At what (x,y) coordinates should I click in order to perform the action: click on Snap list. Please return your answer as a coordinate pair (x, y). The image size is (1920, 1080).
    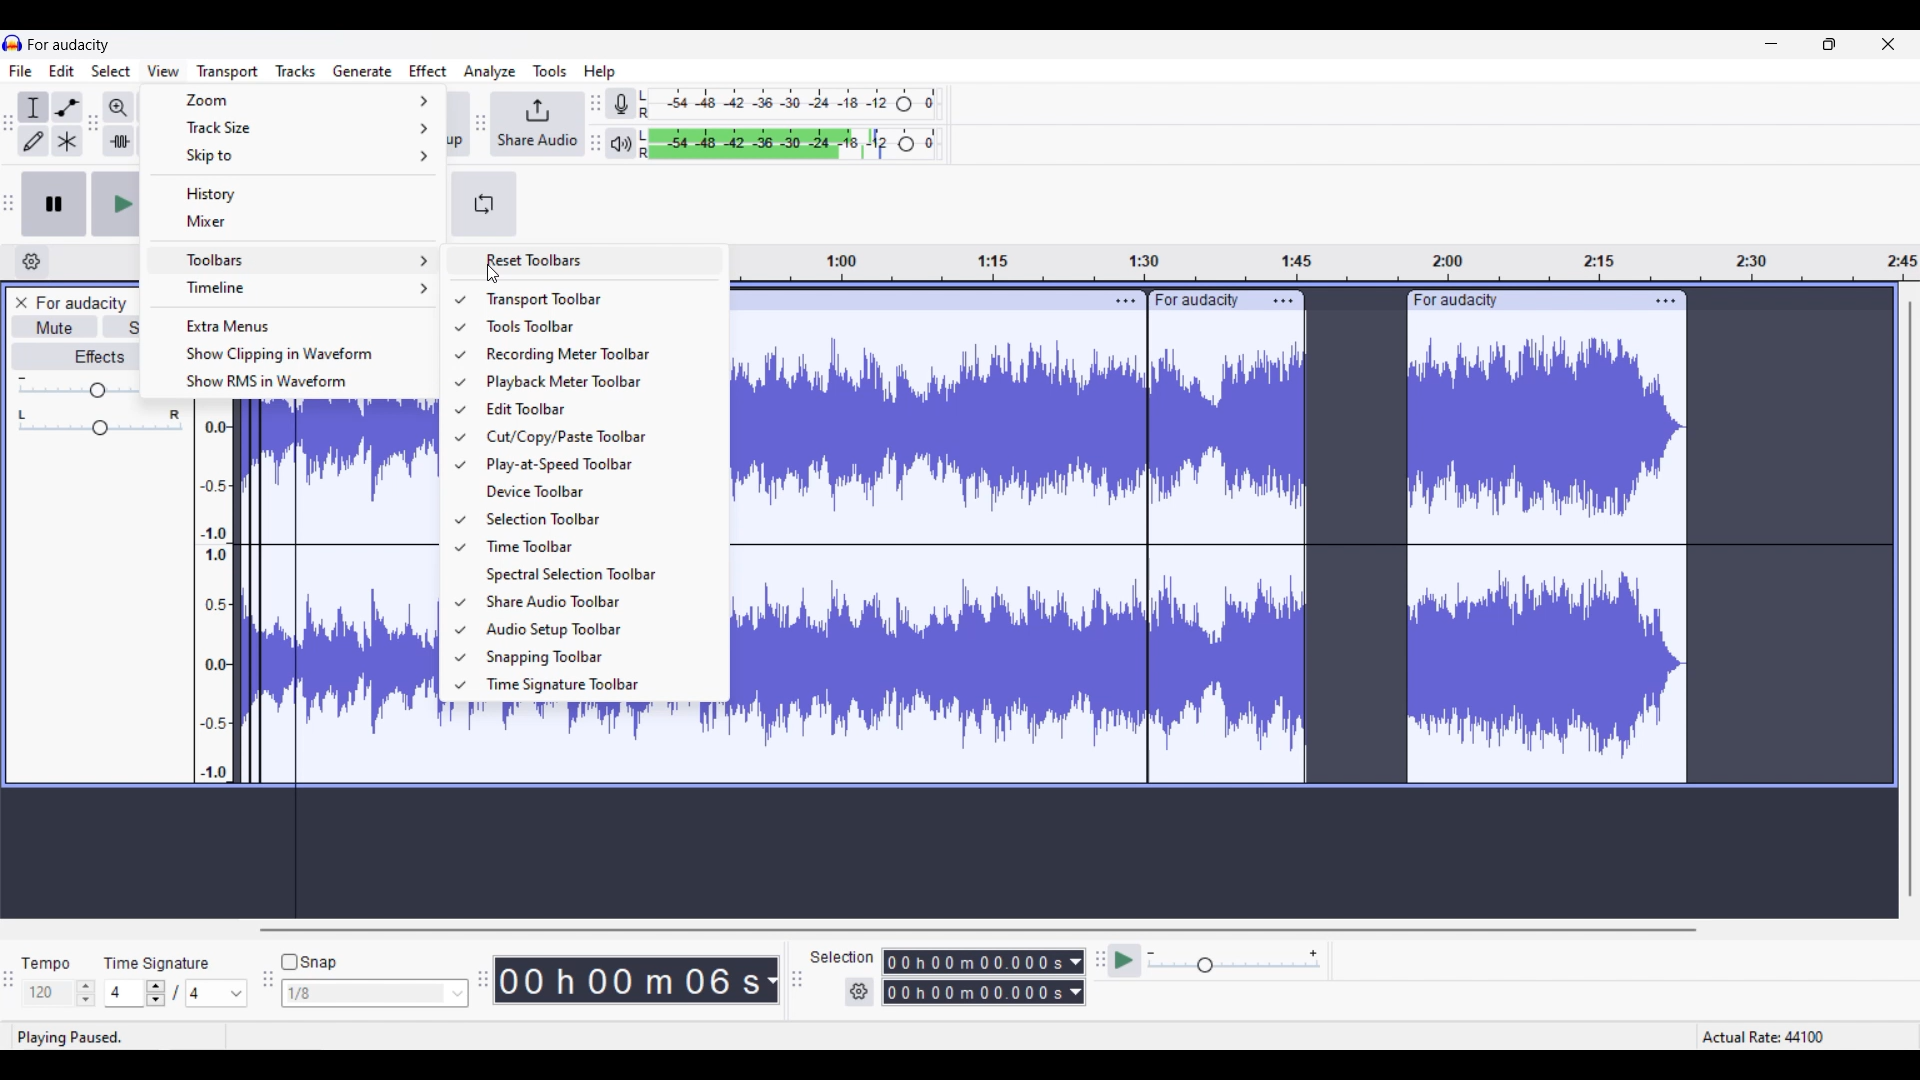
    Looking at the image, I should click on (375, 994).